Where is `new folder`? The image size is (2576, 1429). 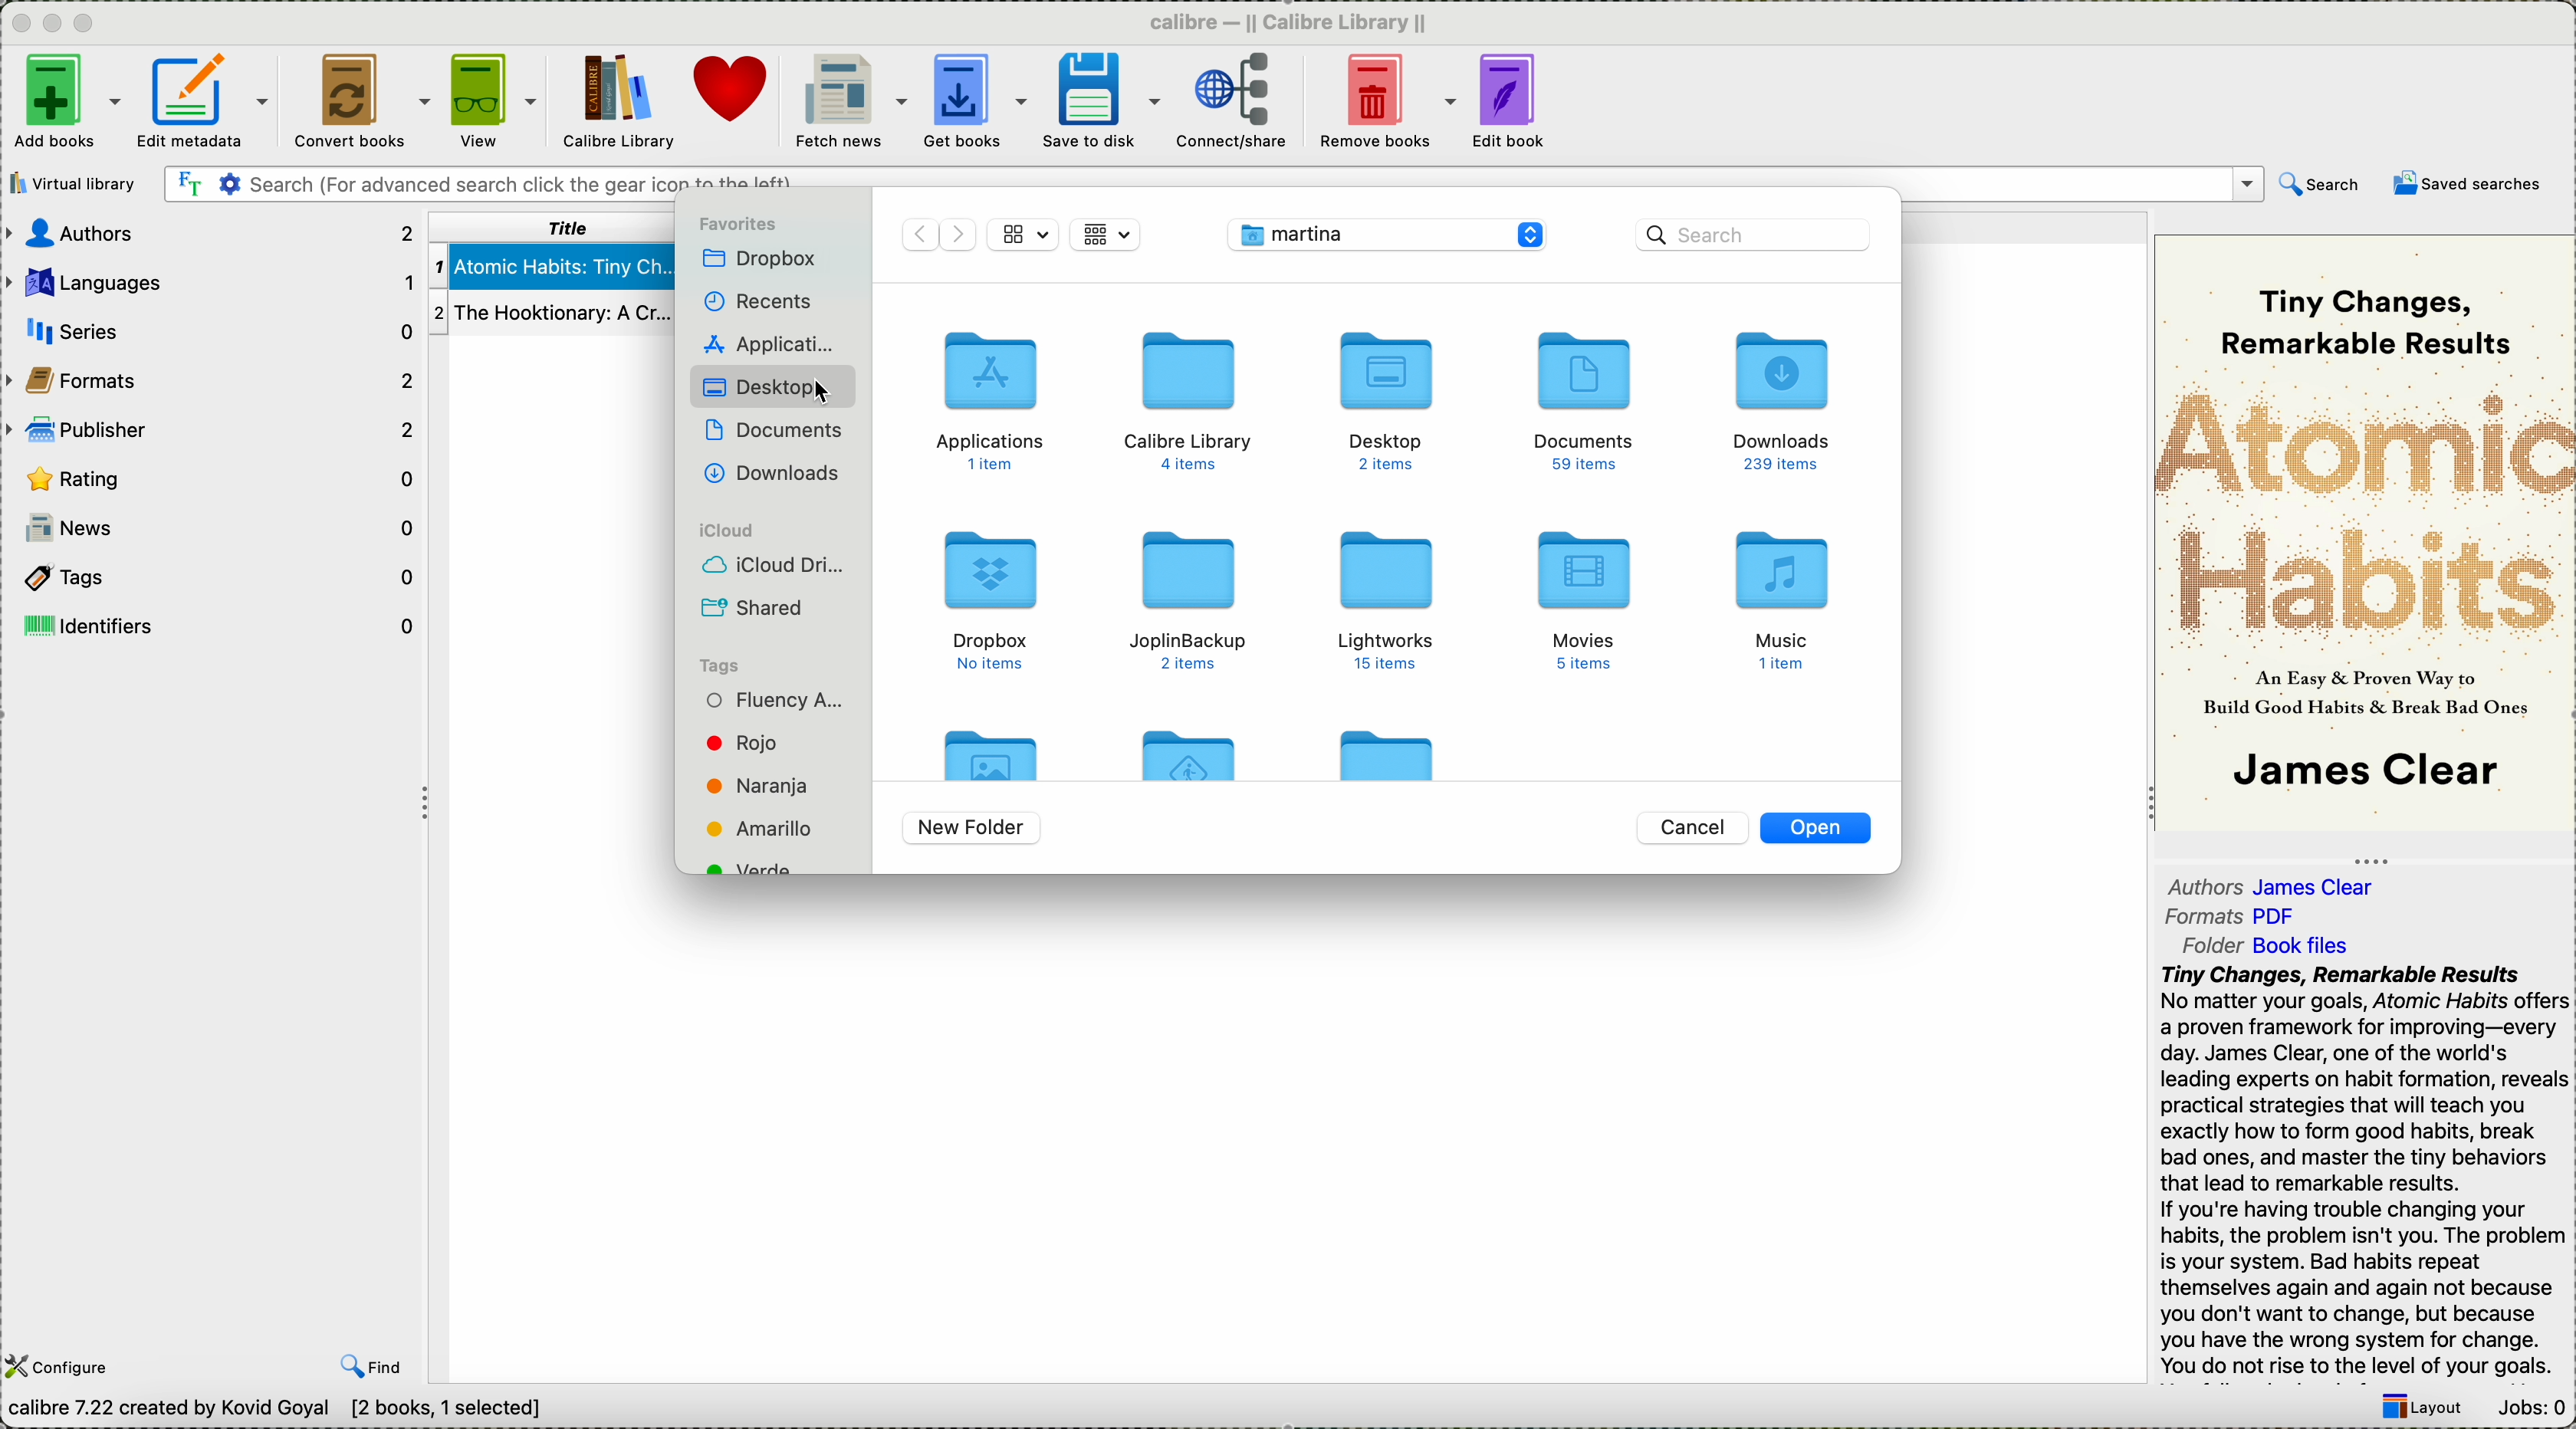
new folder is located at coordinates (975, 828).